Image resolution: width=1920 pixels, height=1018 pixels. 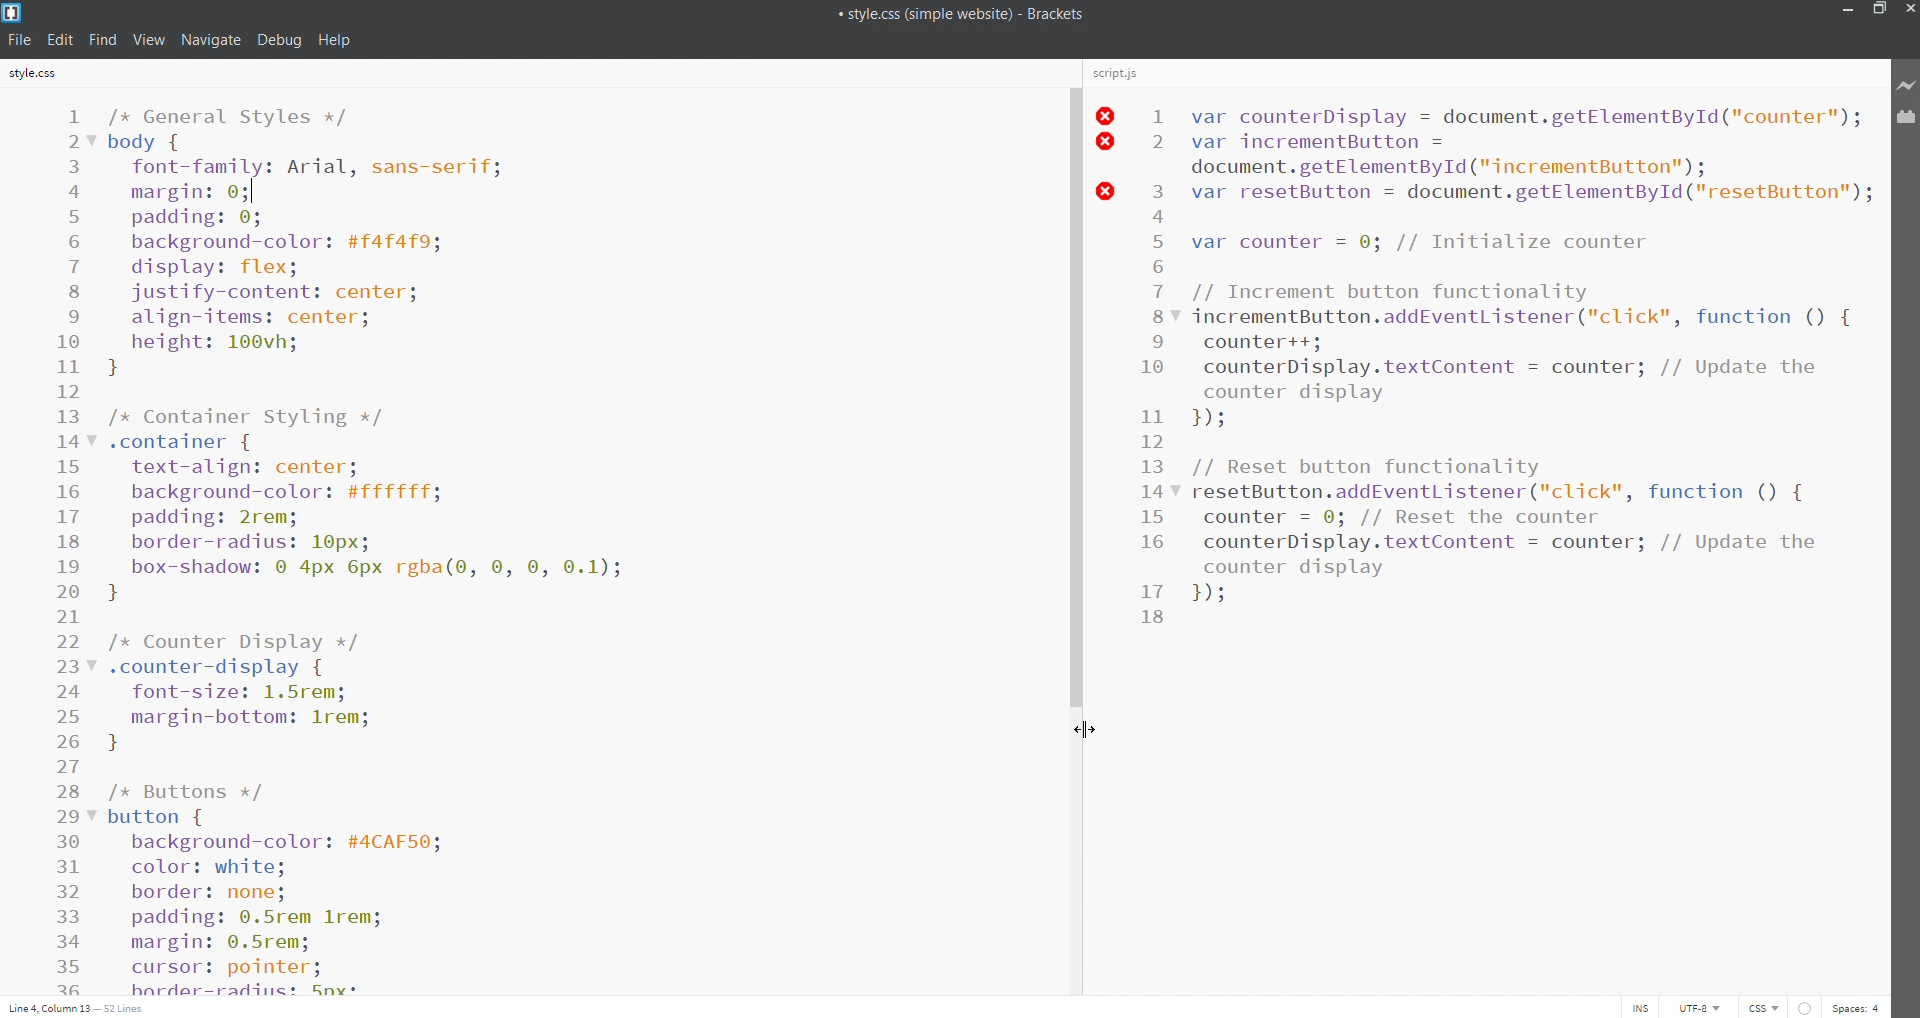 I want to click on style.css editor, so click(x=414, y=545).